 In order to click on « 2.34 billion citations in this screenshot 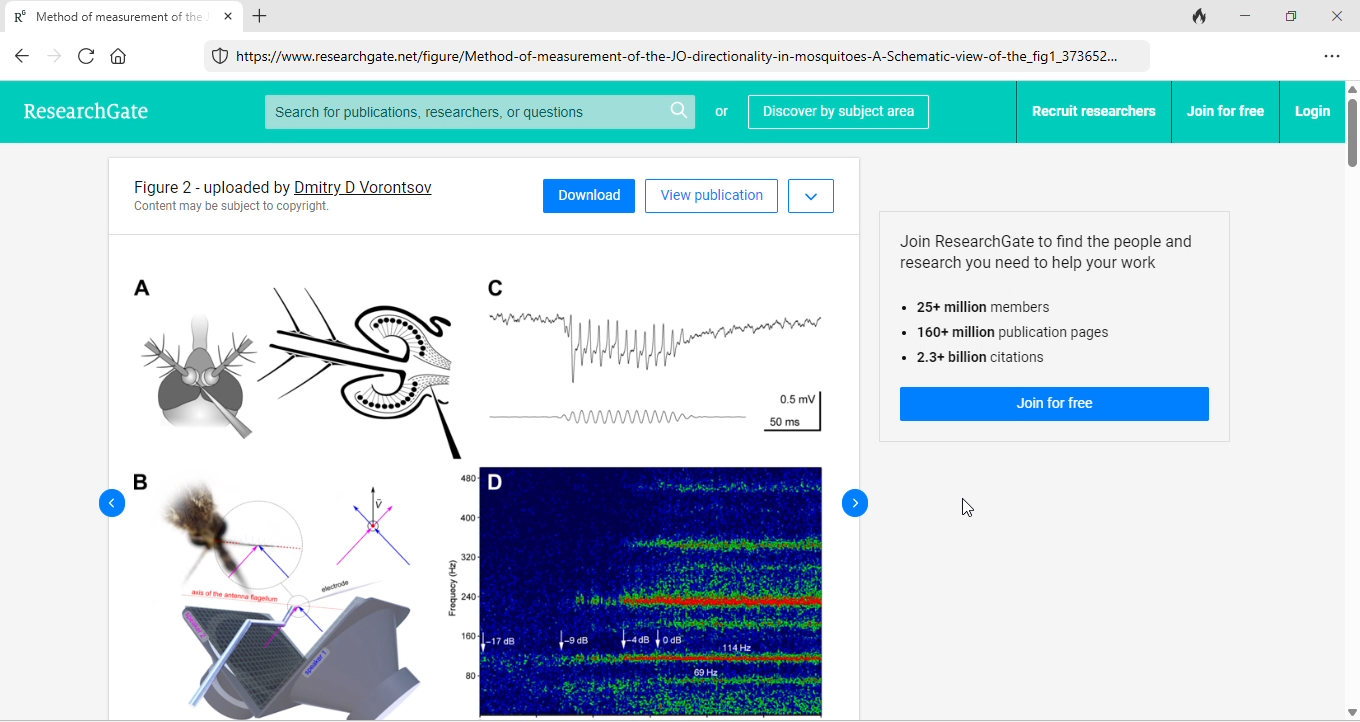, I will do `click(978, 360)`.